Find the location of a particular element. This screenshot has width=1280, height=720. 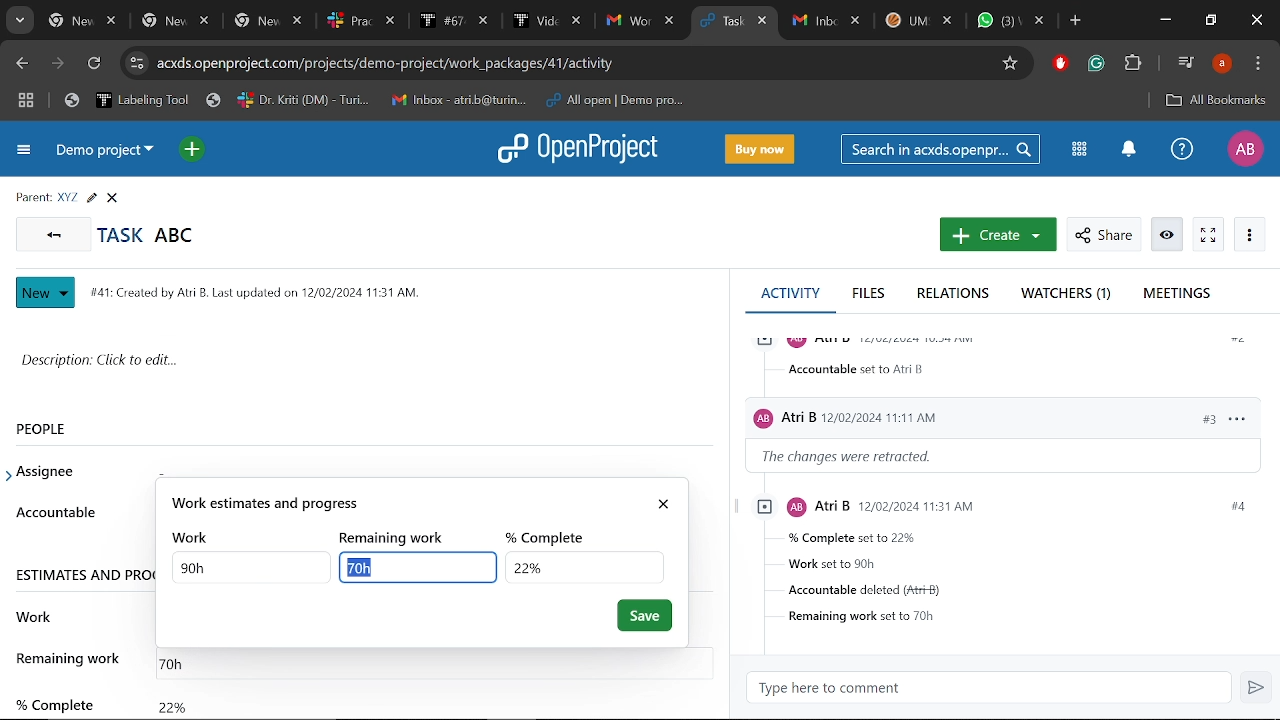

Grmmarly is located at coordinates (1098, 66).